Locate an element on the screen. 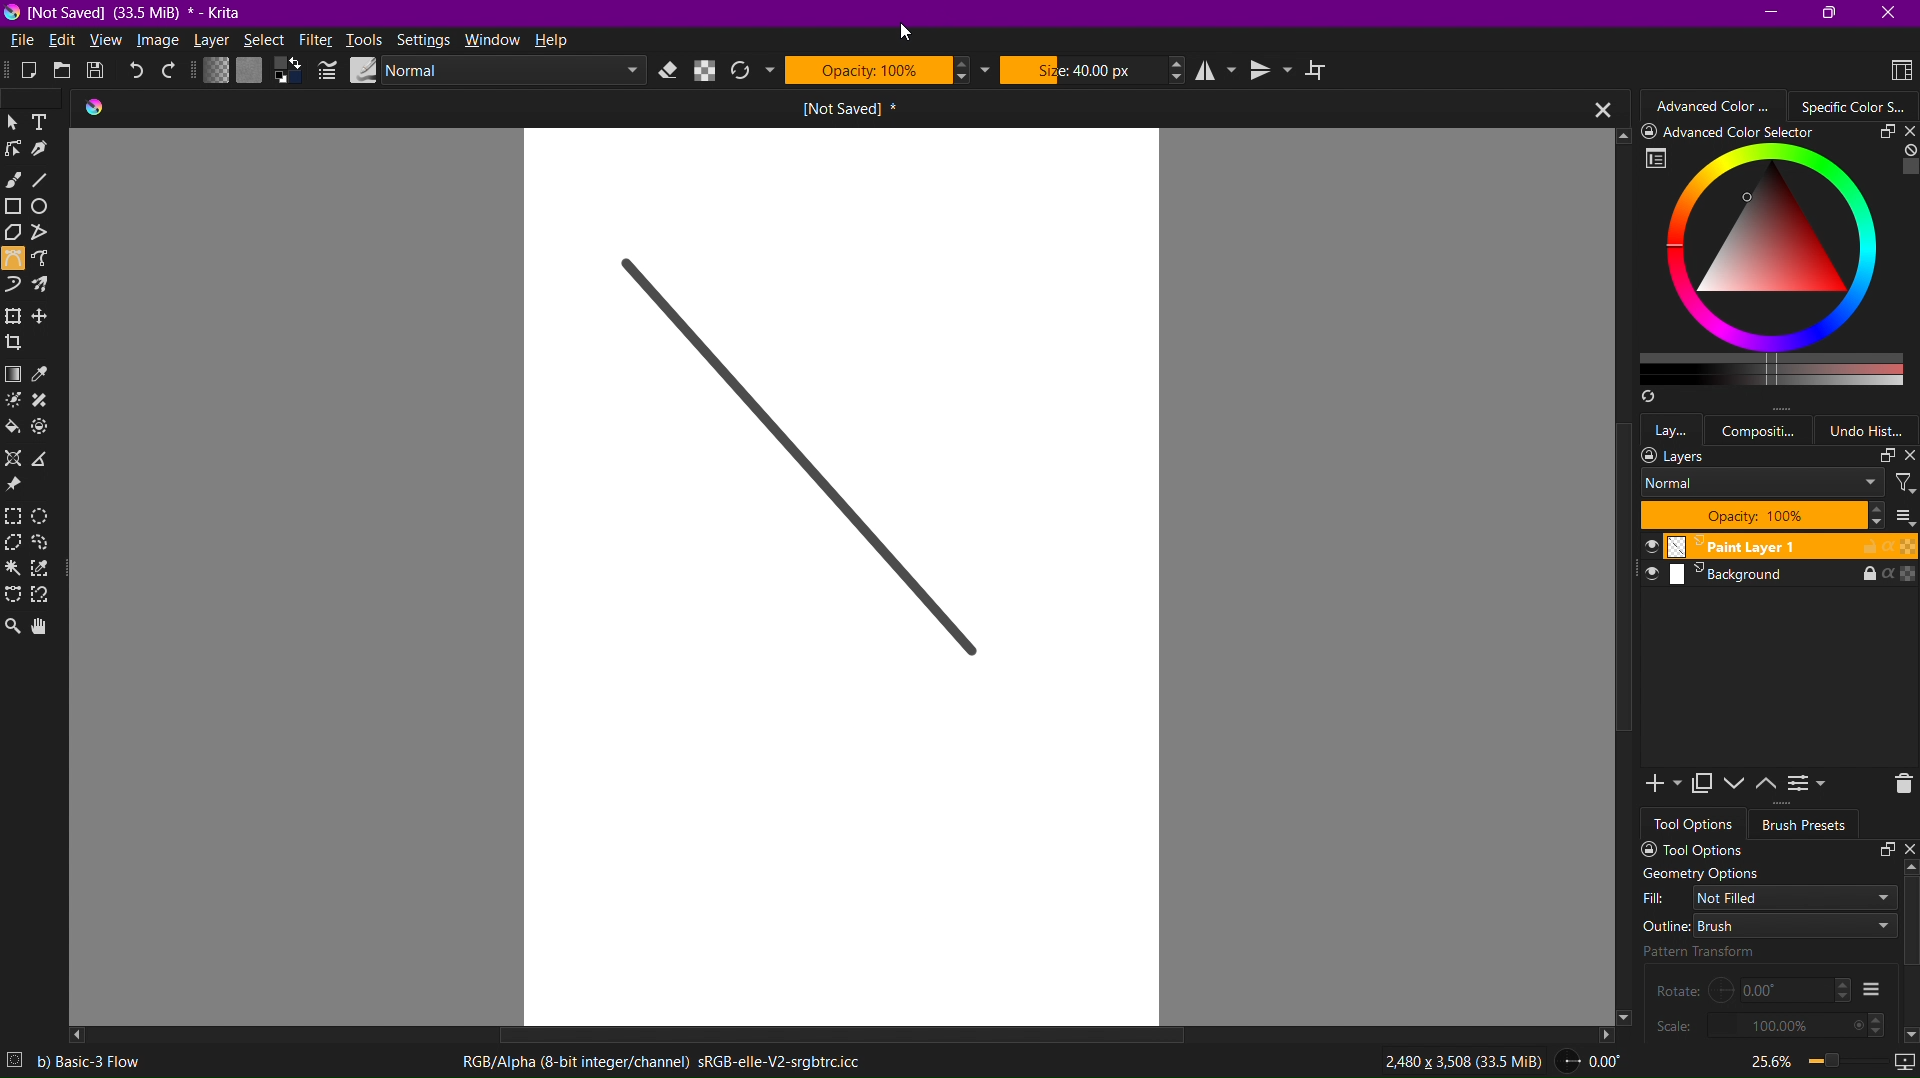 The height and width of the screenshot is (1078, 1920). Brush Presets is located at coordinates (1806, 825).